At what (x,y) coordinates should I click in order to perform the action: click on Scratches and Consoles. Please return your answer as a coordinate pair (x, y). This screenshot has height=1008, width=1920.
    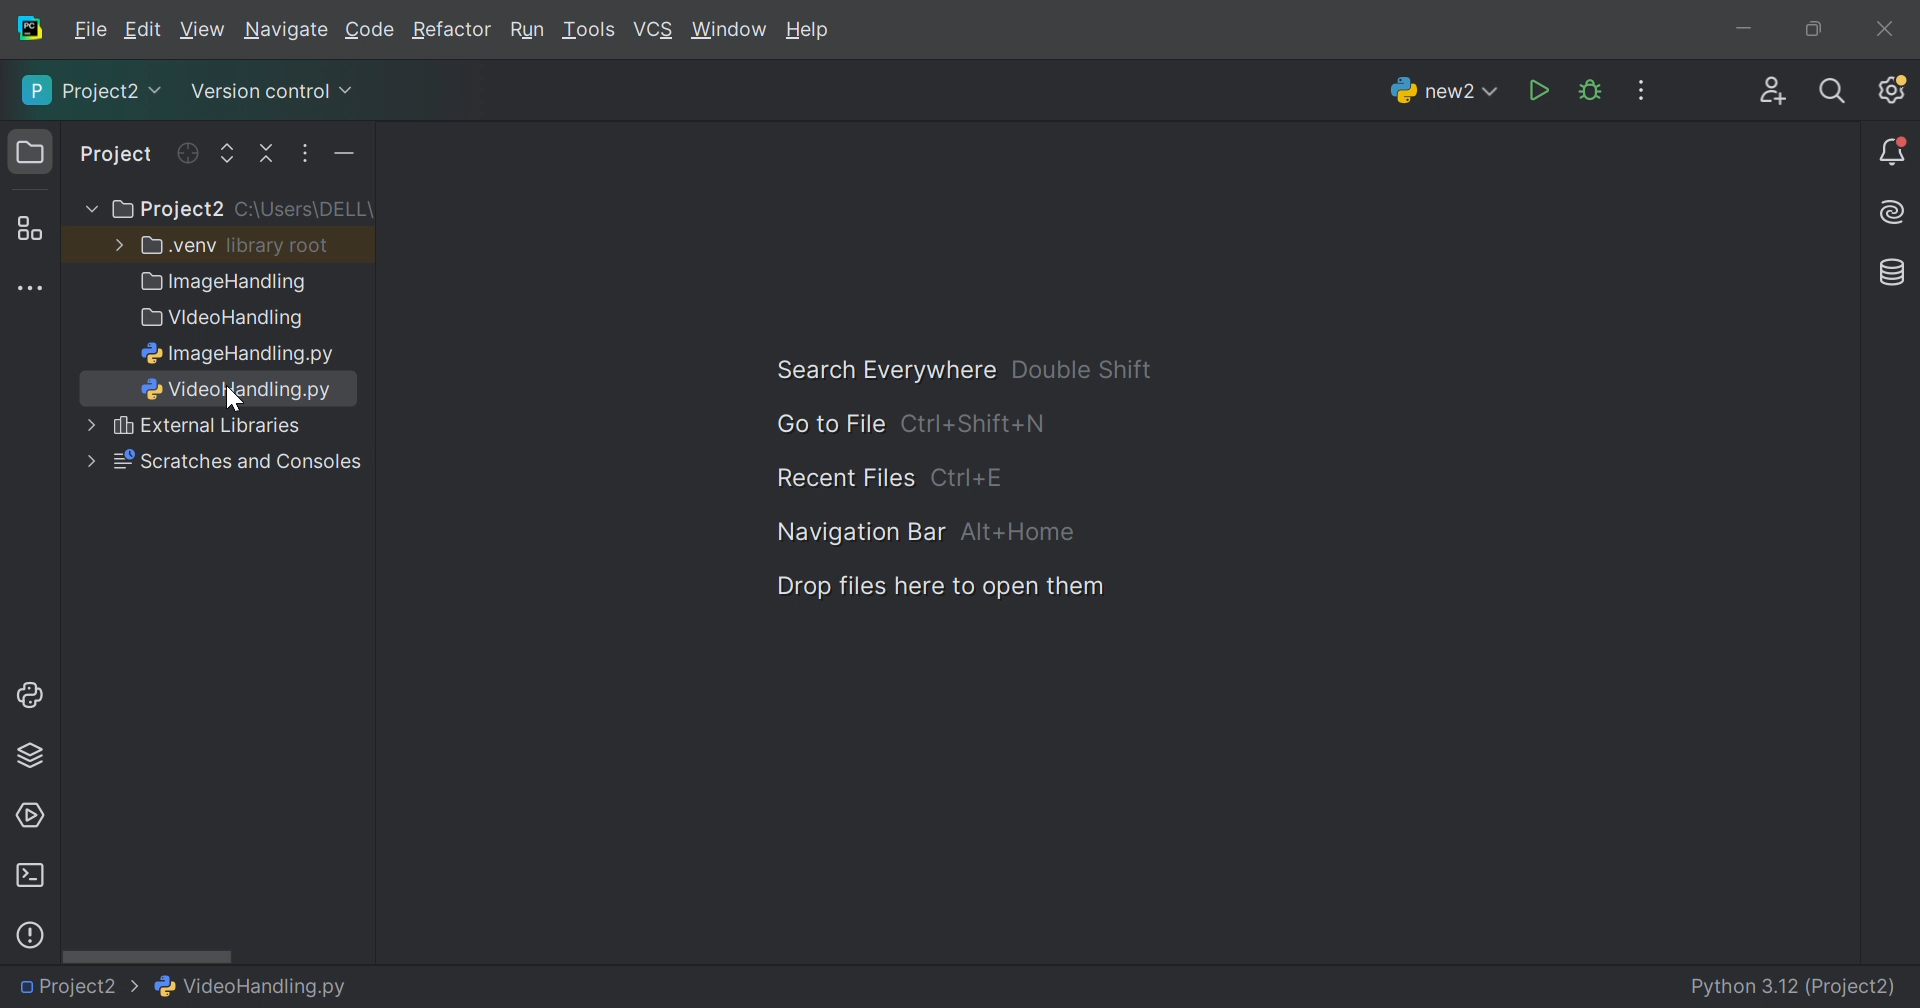
    Looking at the image, I should click on (238, 462).